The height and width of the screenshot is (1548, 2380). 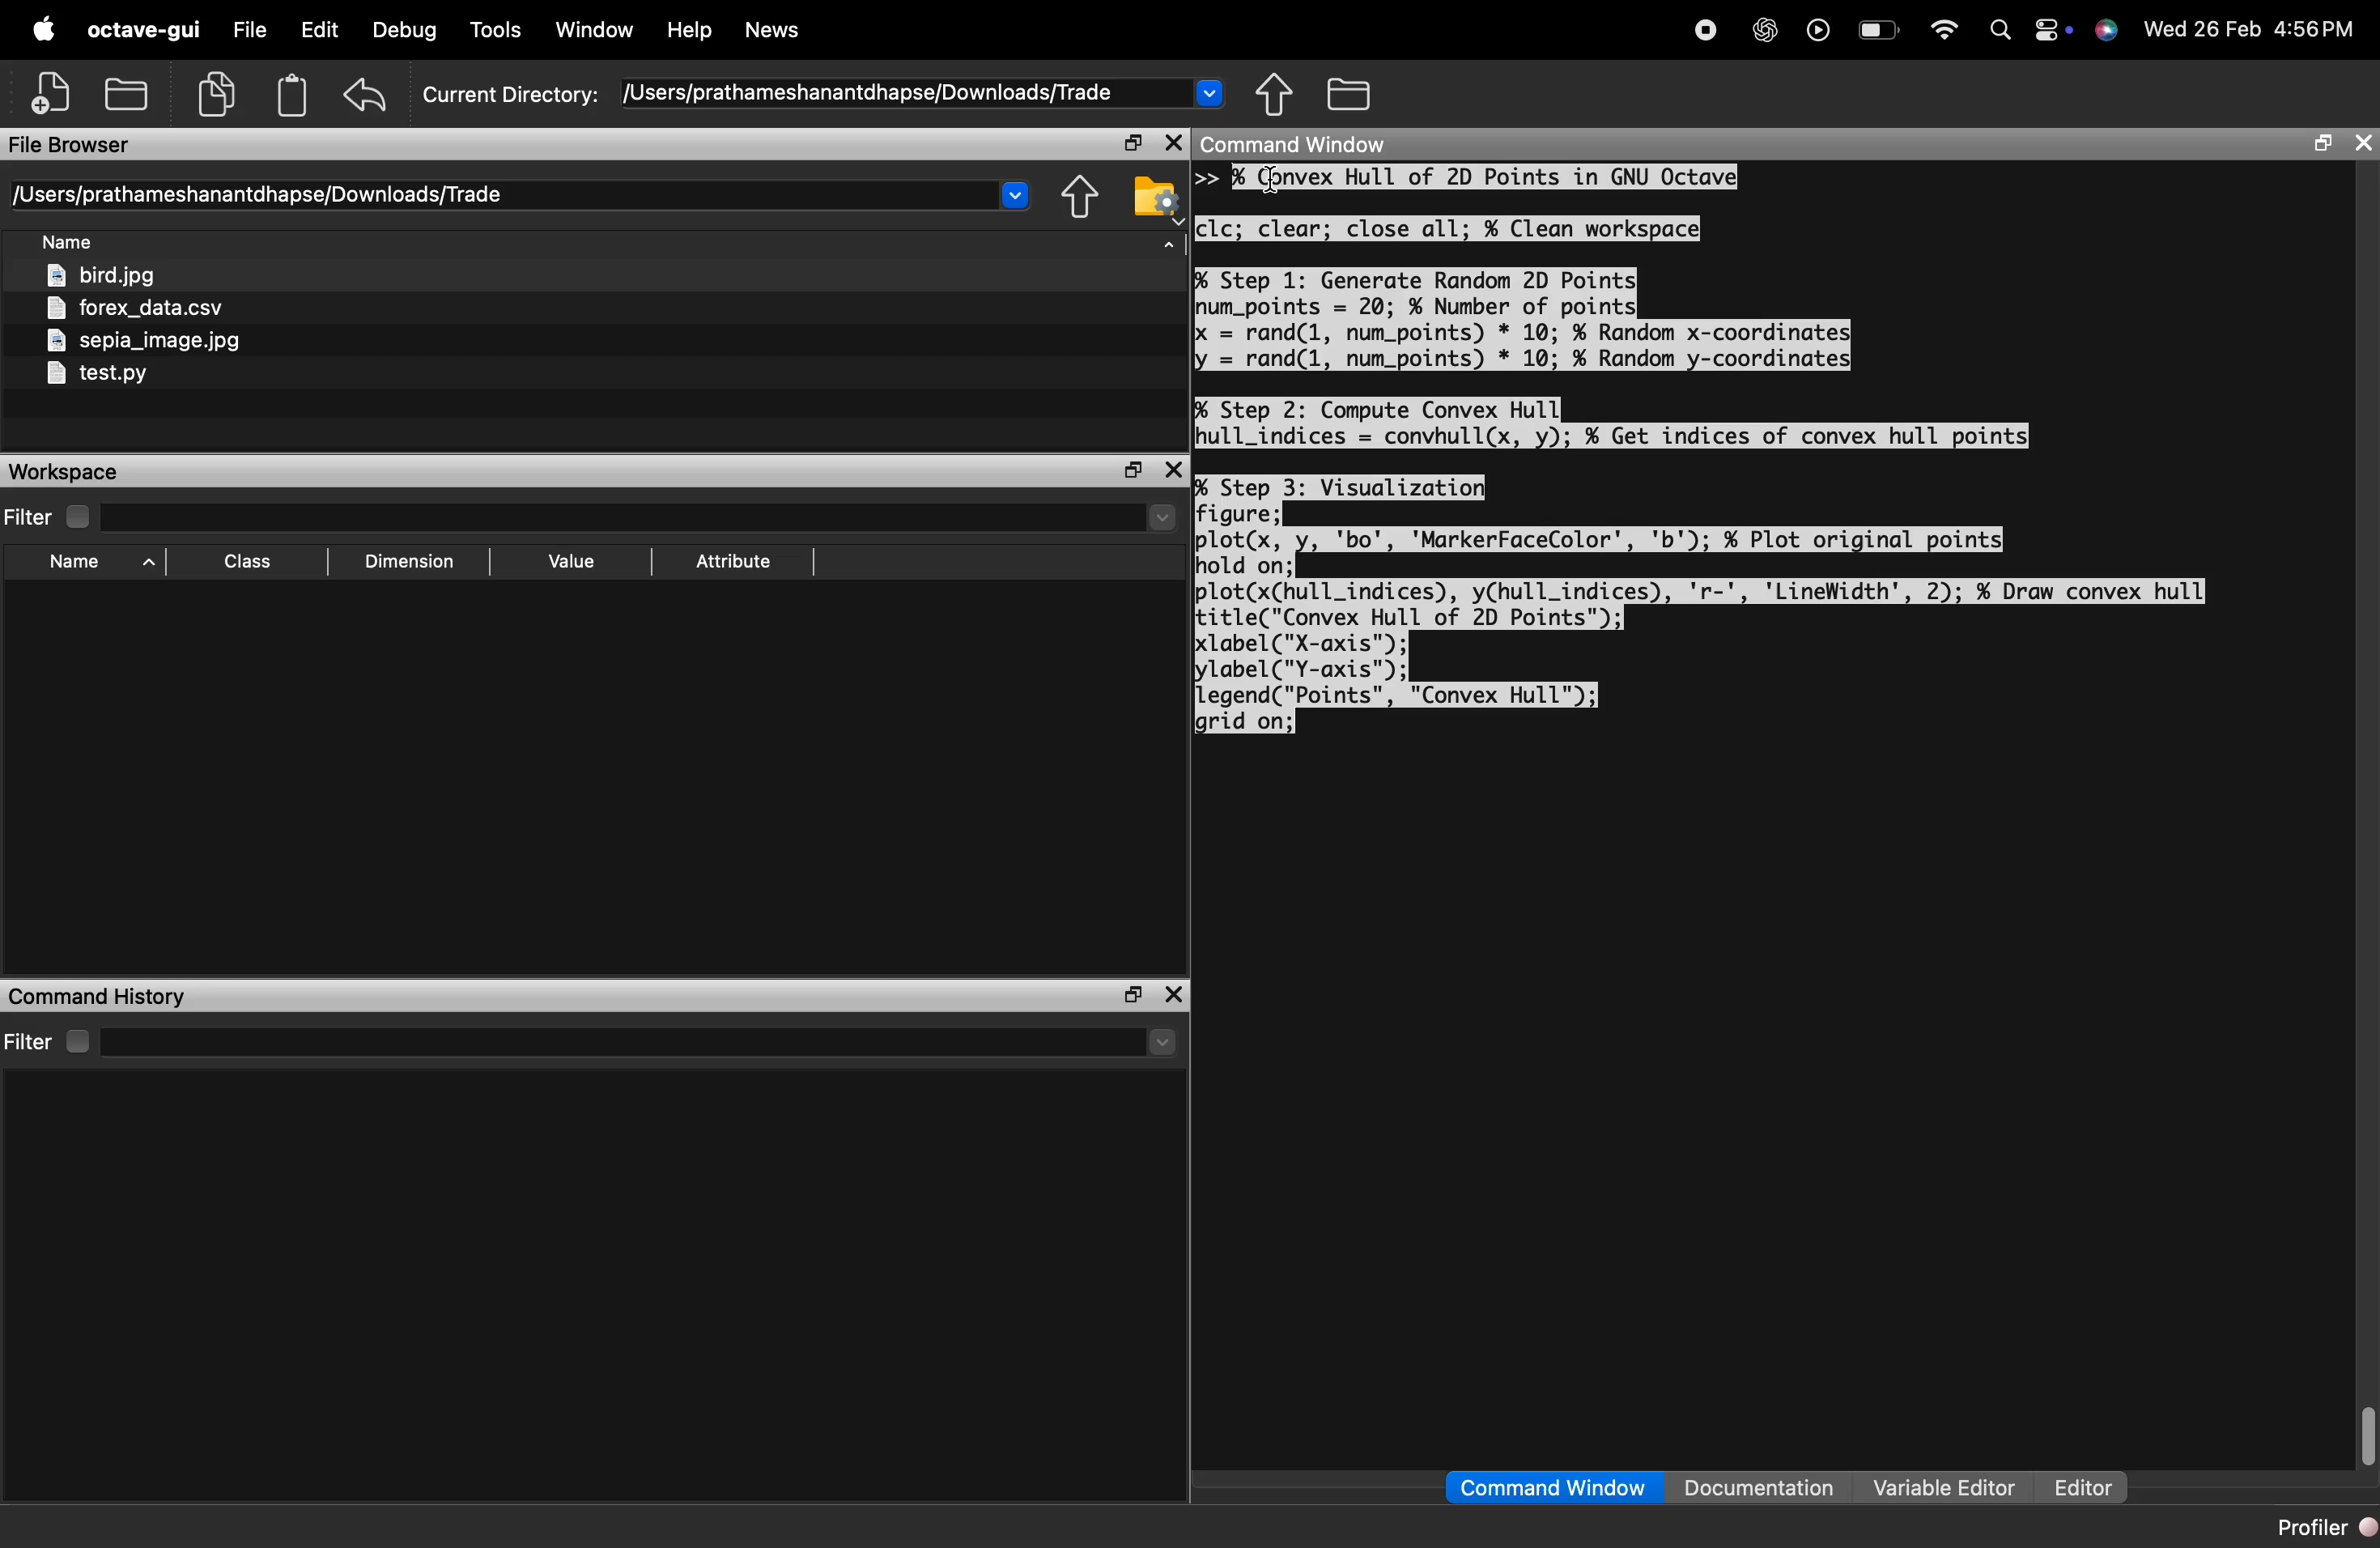 What do you see at coordinates (97, 375) in the screenshot?
I see `test.py` at bounding box center [97, 375].